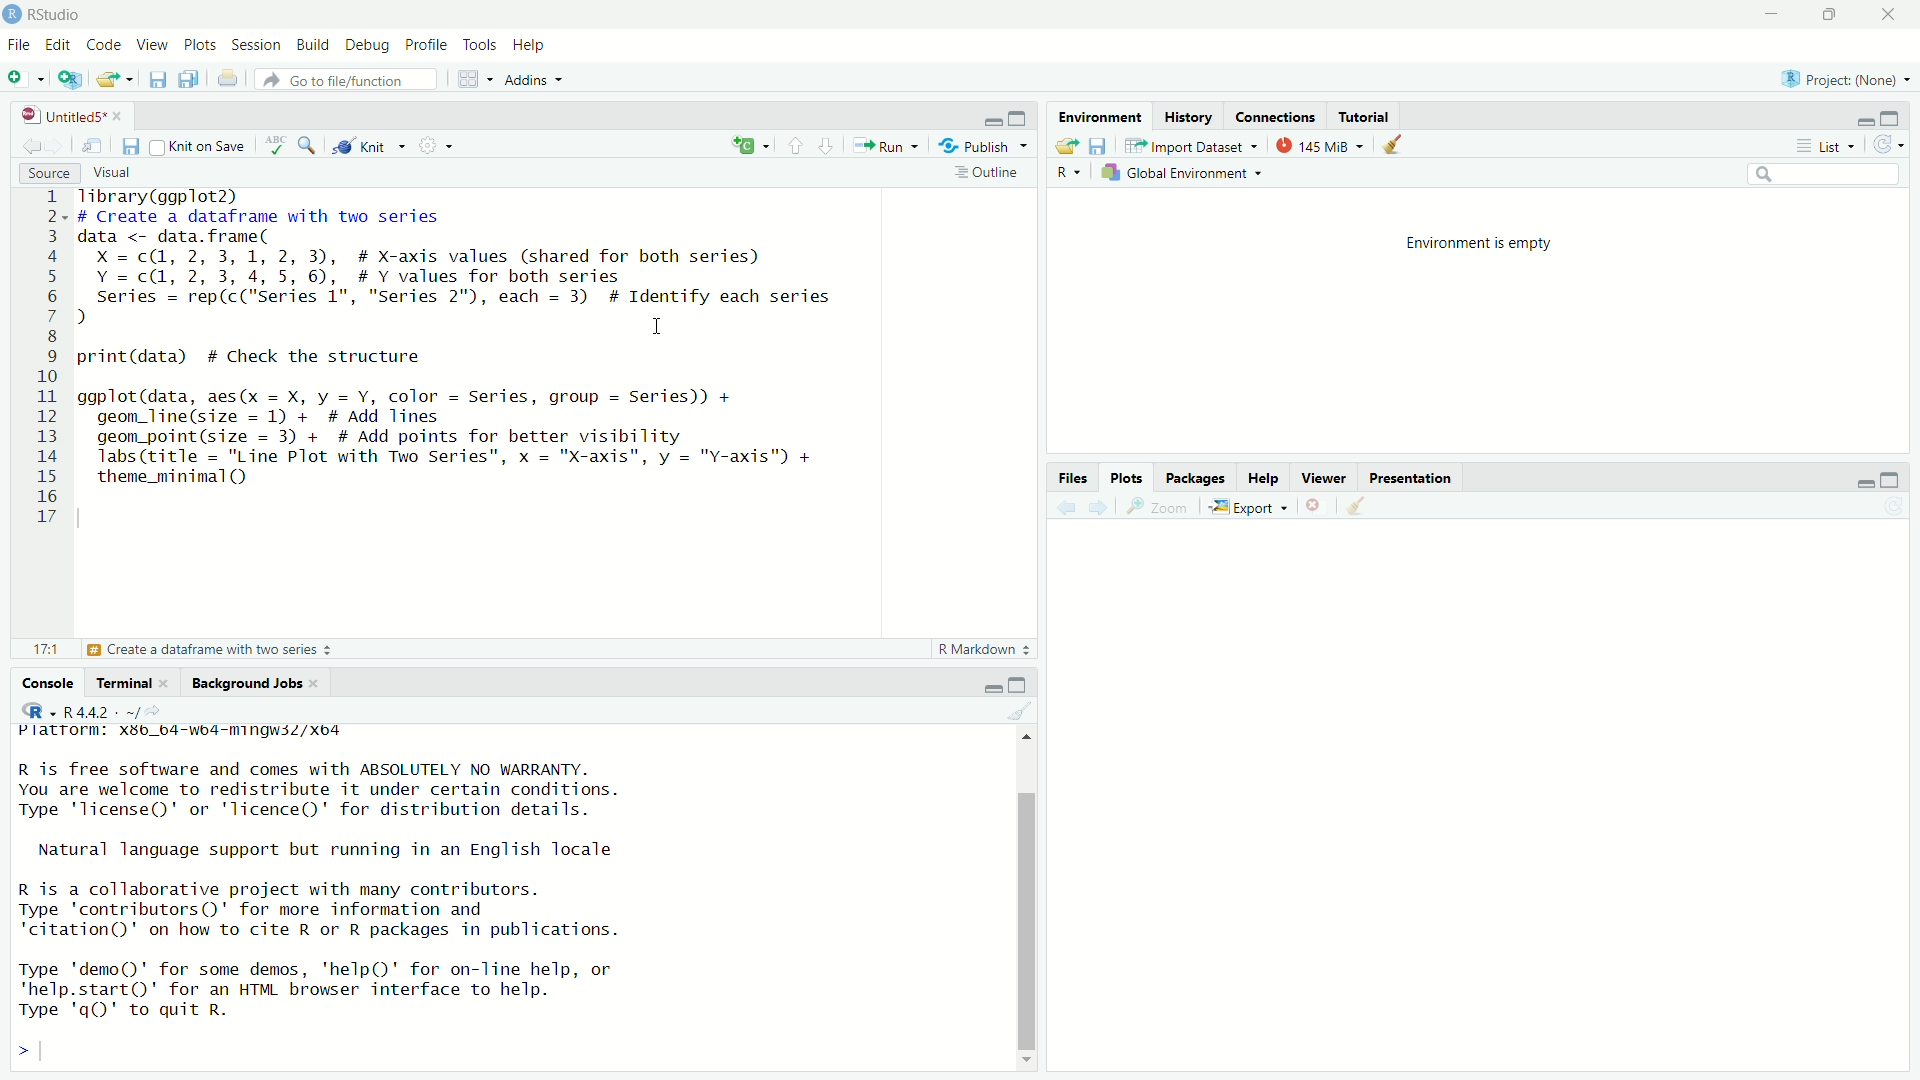 The width and height of the screenshot is (1920, 1080). Describe the element at coordinates (1130, 479) in the screenshot. I see `Plots` at that location.